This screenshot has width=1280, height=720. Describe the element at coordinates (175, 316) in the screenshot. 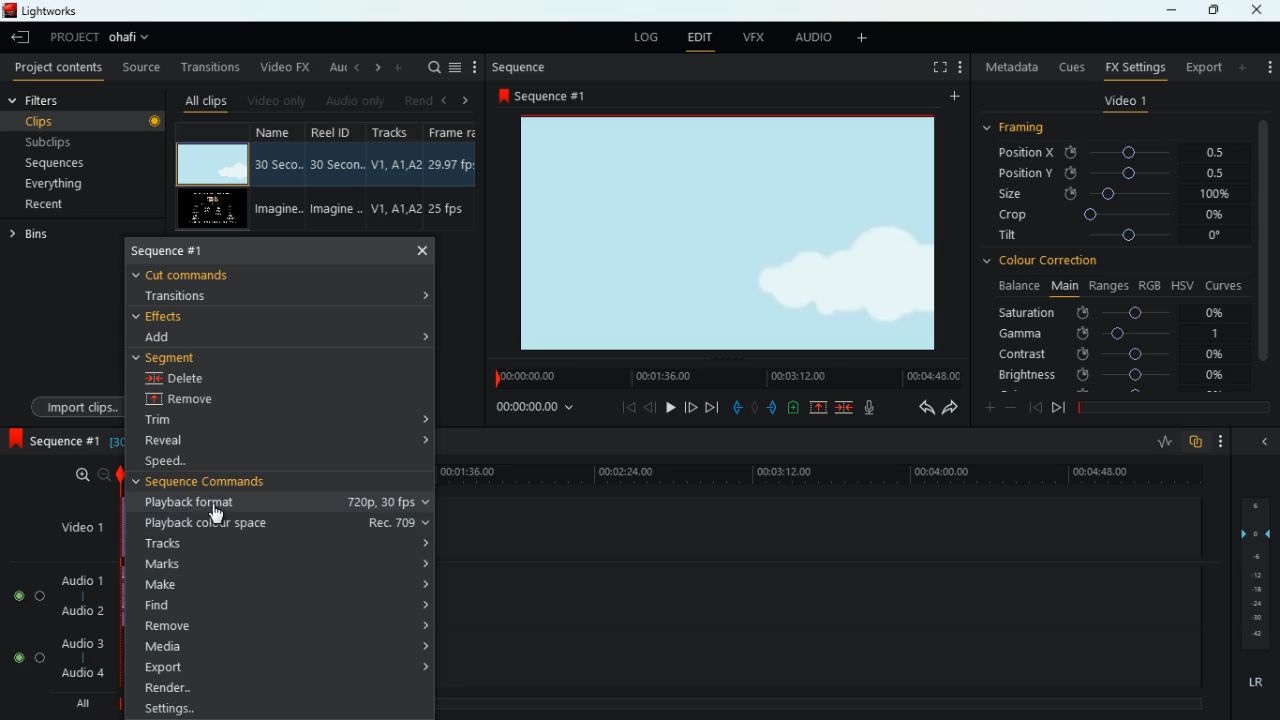

I see `effects` at that location.